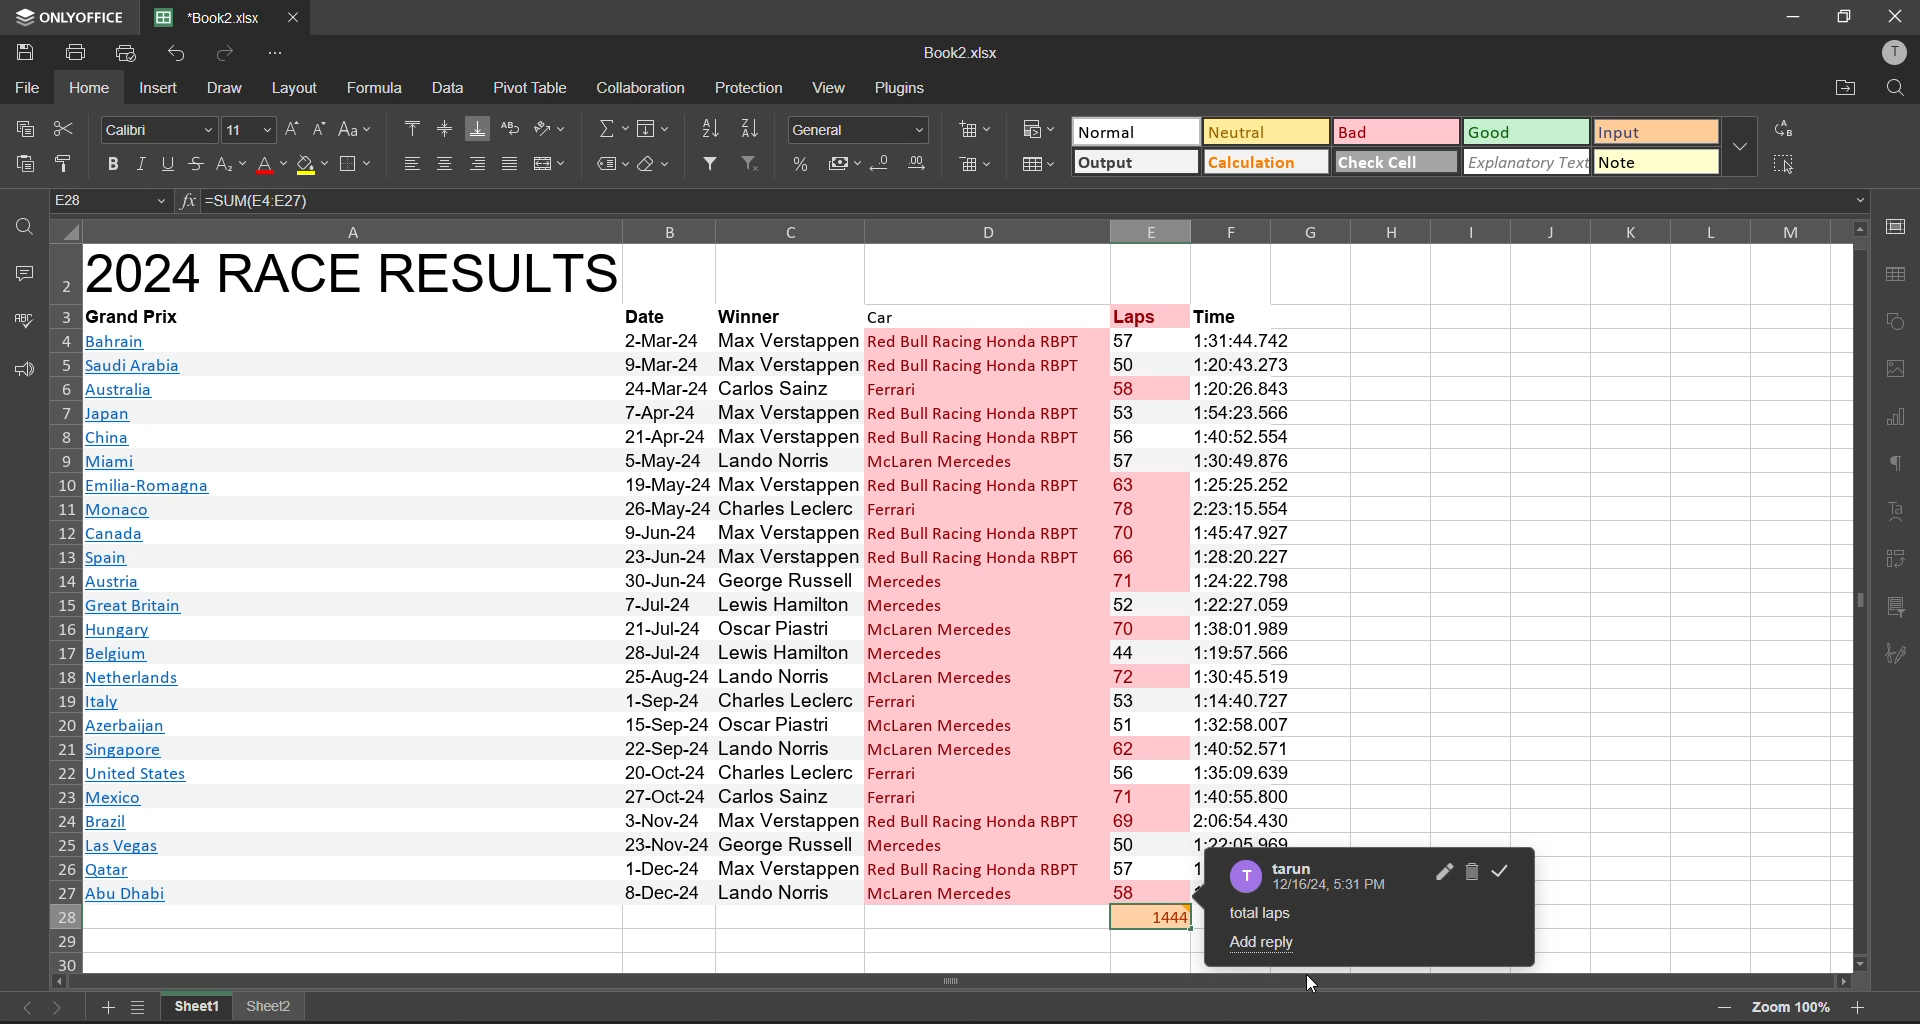 Image resolution: width=1920 pixels, height=1024 pixels. Describe the element at coordinates (1894, 508) in the screenshot. I see `text` at that location.